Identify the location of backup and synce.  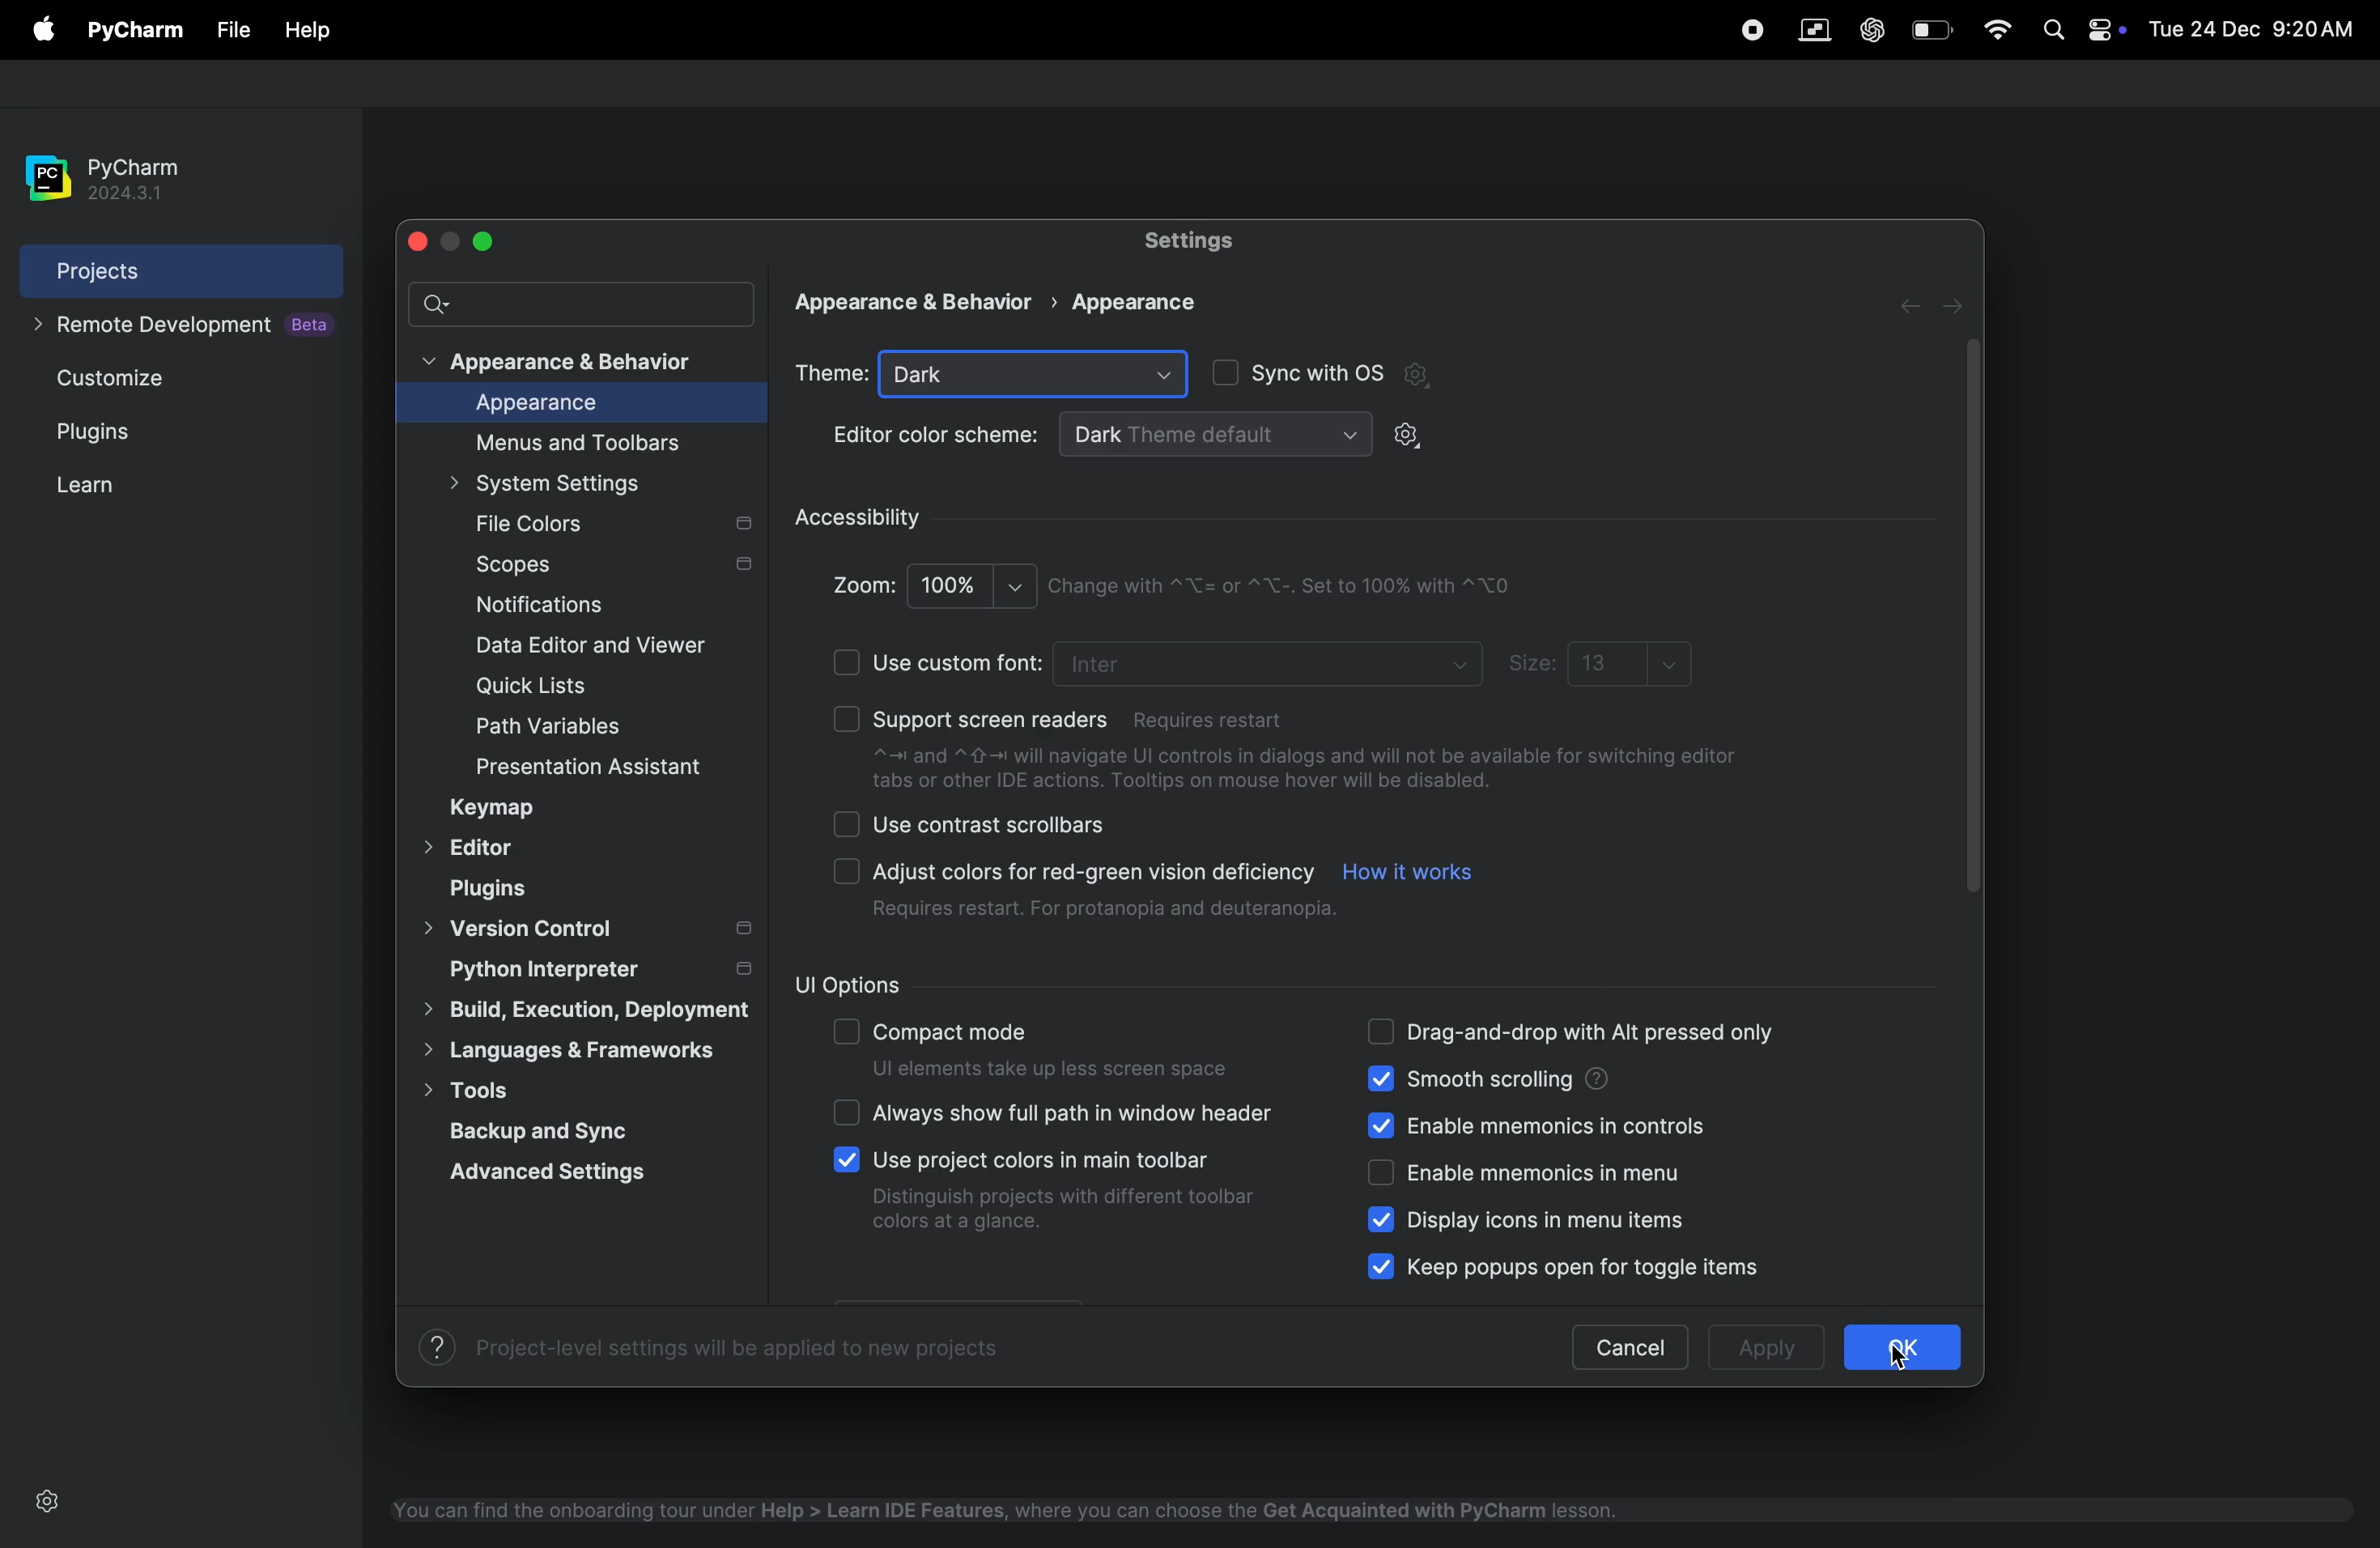
(566, 1128).